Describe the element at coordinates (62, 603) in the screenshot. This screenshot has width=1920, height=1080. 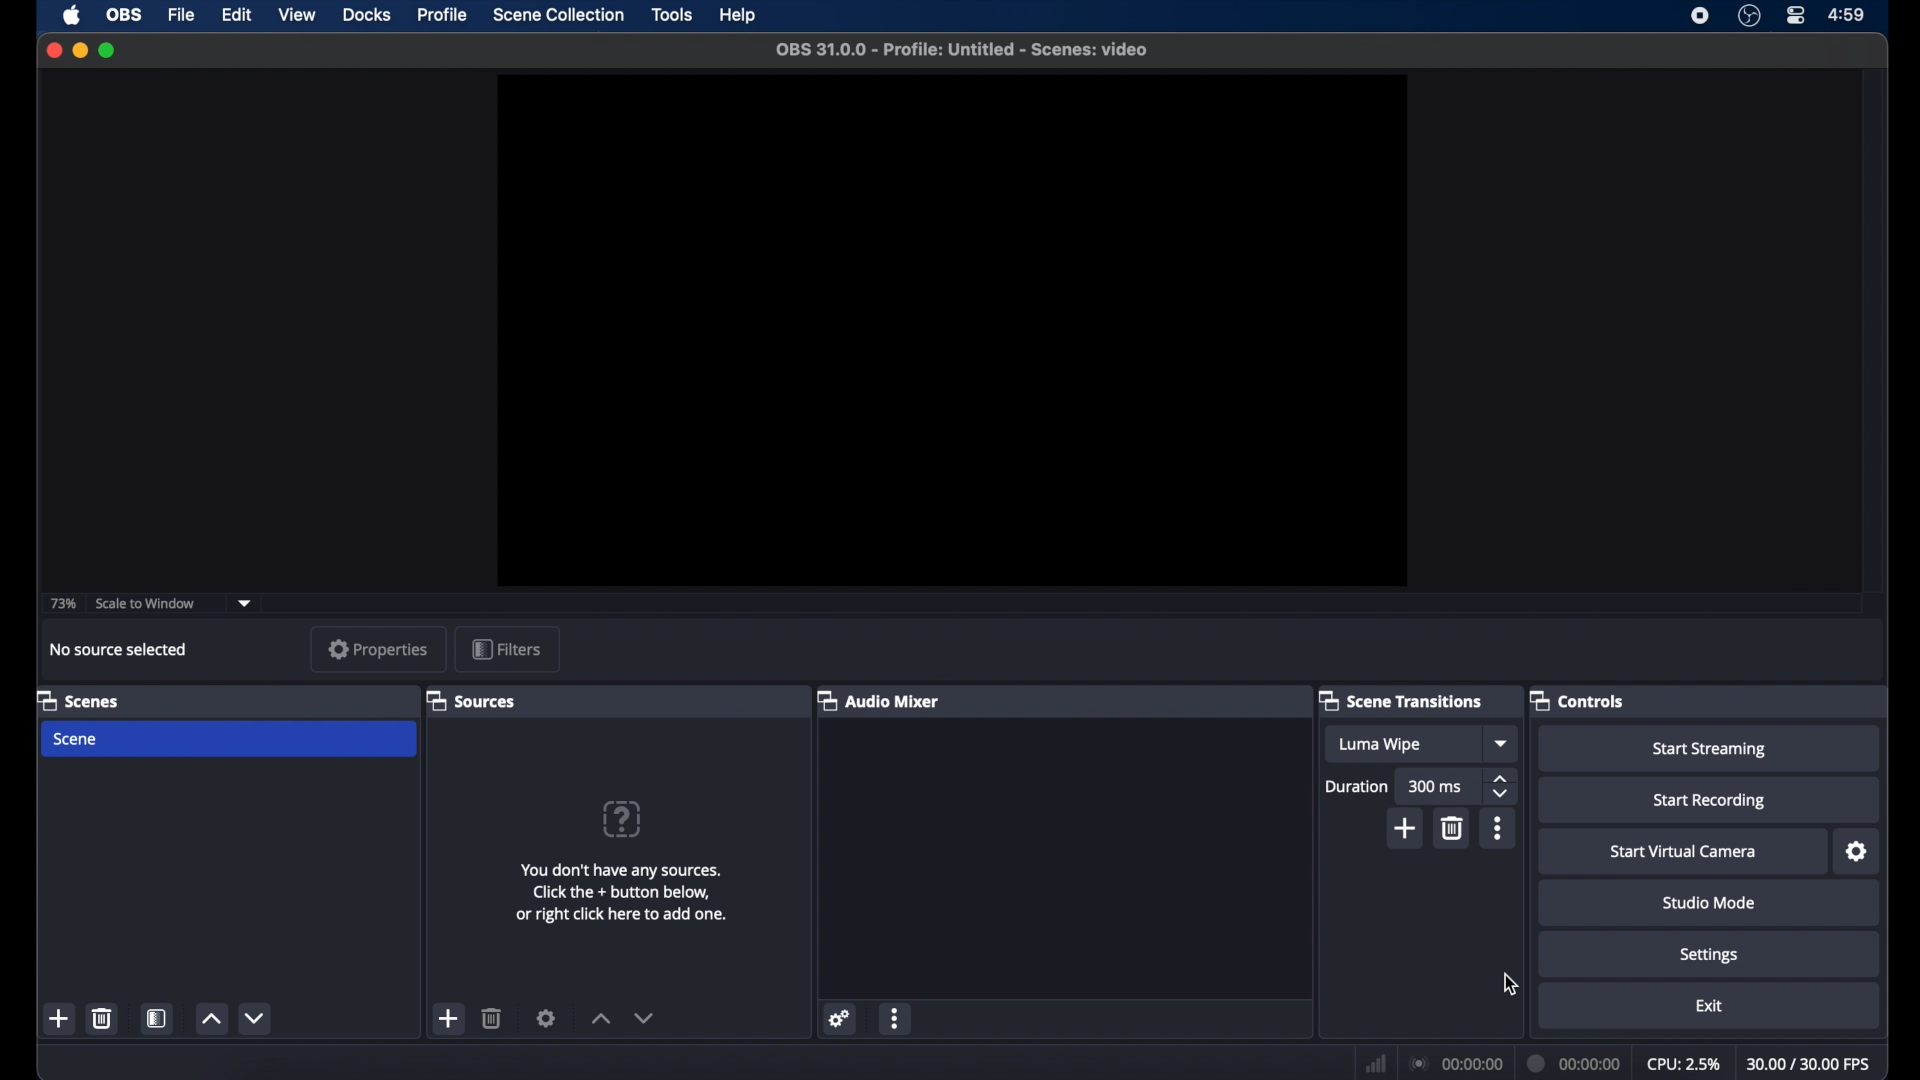
I see `73%` at that location.